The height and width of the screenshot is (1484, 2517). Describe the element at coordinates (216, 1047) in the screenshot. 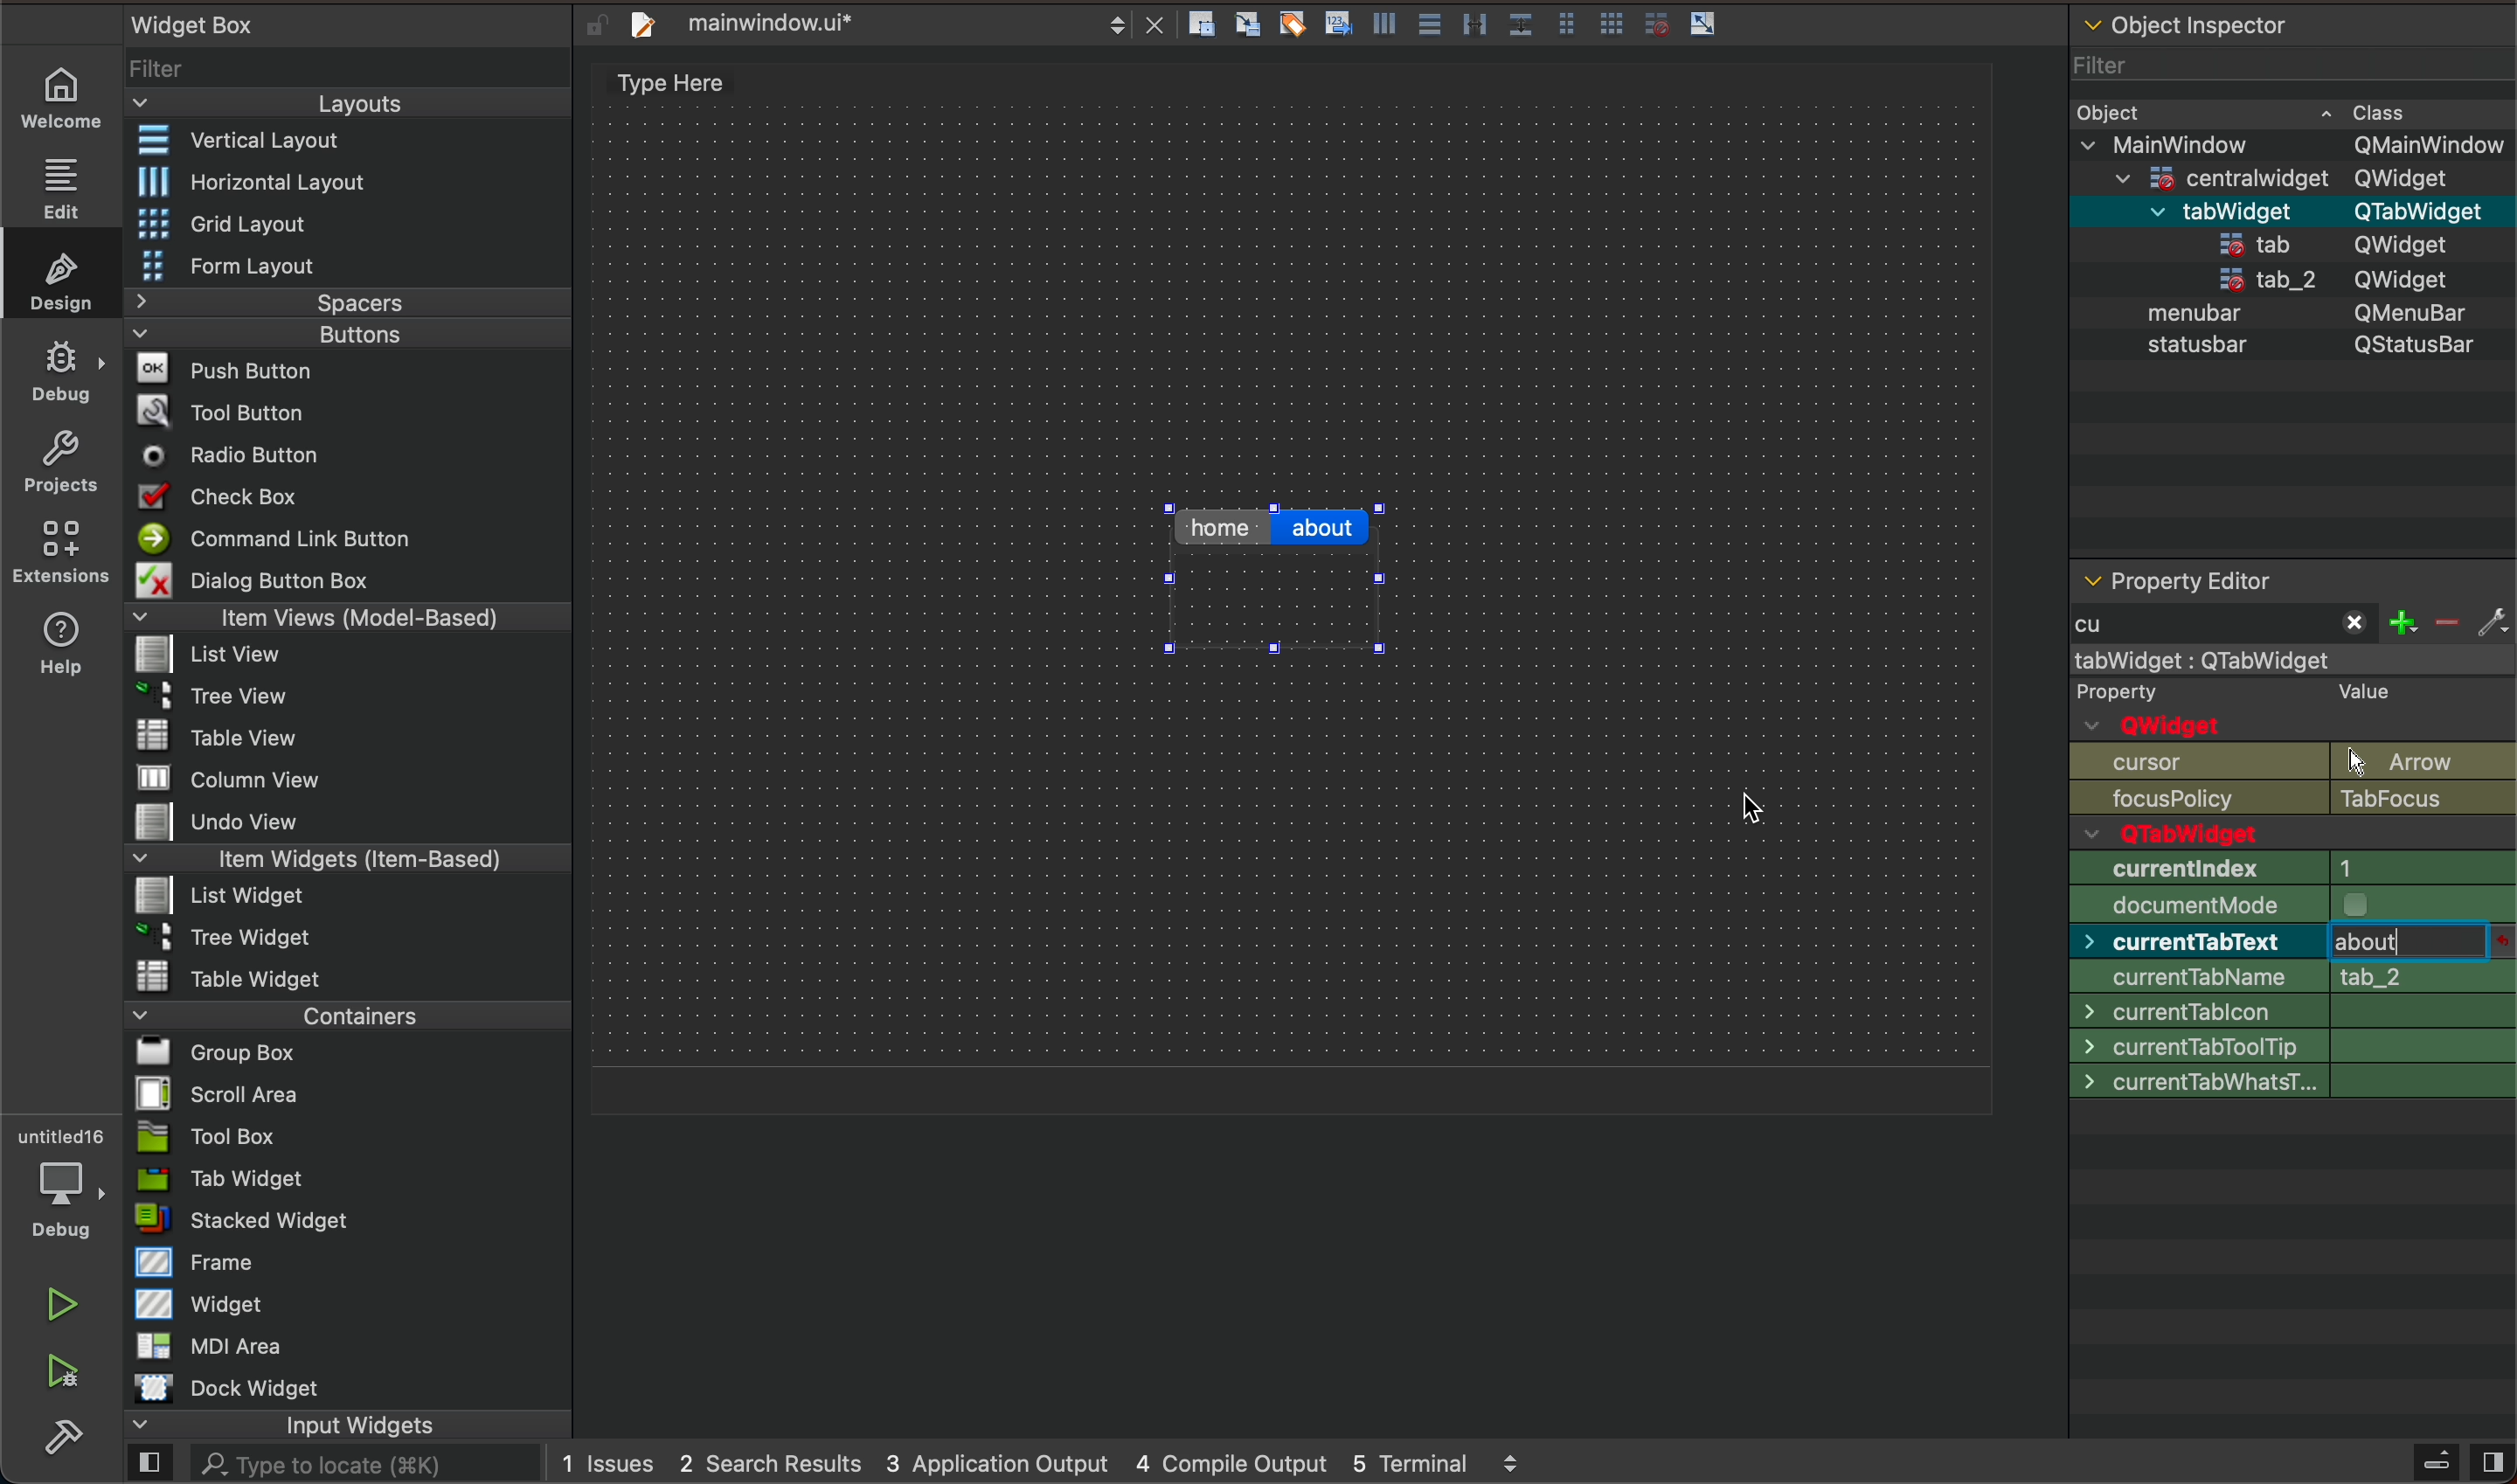

I see `Bl Group Box` at that location.